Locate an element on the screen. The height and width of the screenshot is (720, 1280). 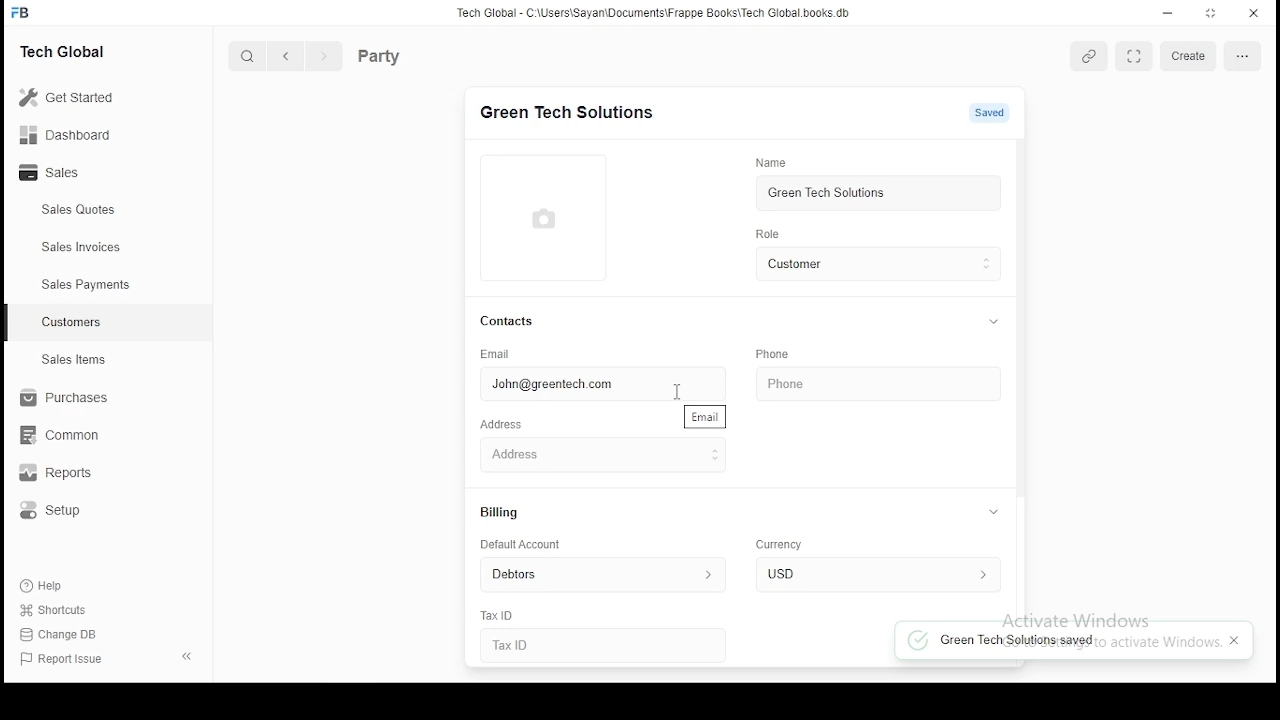
inr is located at coordinates (873, 575).